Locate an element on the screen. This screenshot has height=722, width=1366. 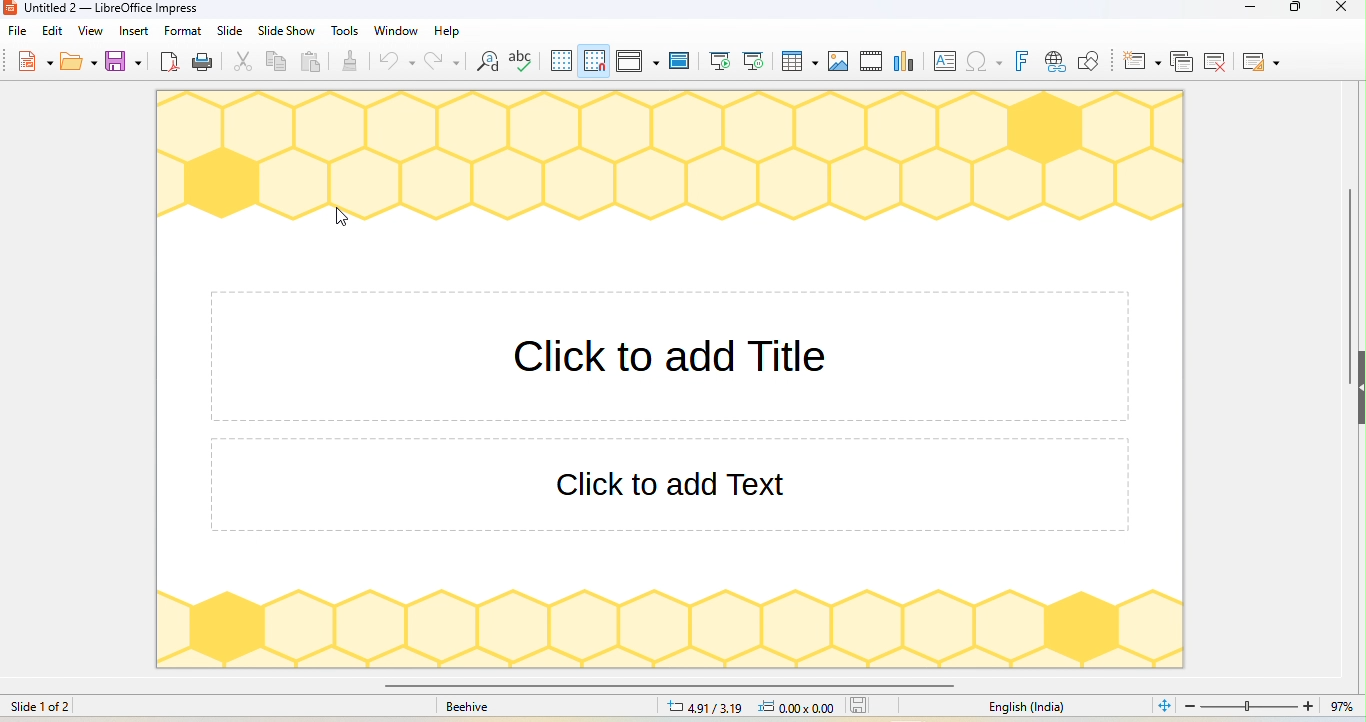
insert is located at coordinates (133, 30).